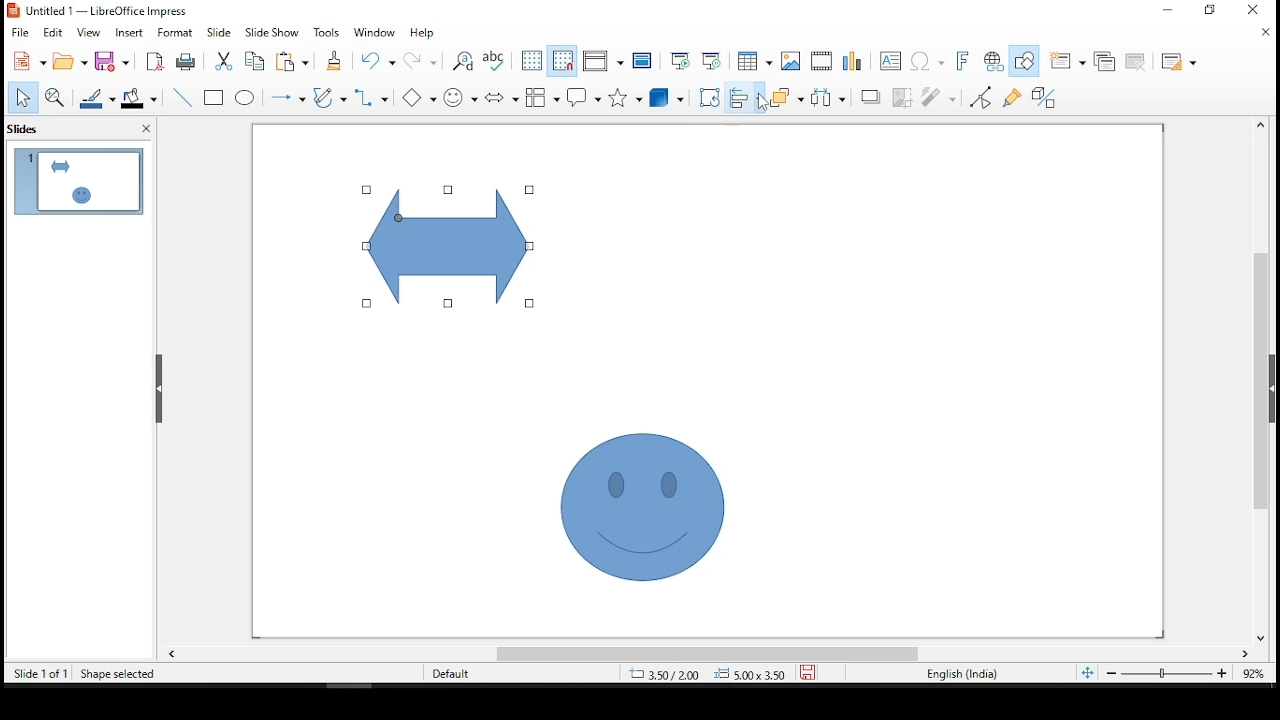 This screenshot has height=720, width=1280. I want to click on show gluepoint functions, so click(1012, 97).